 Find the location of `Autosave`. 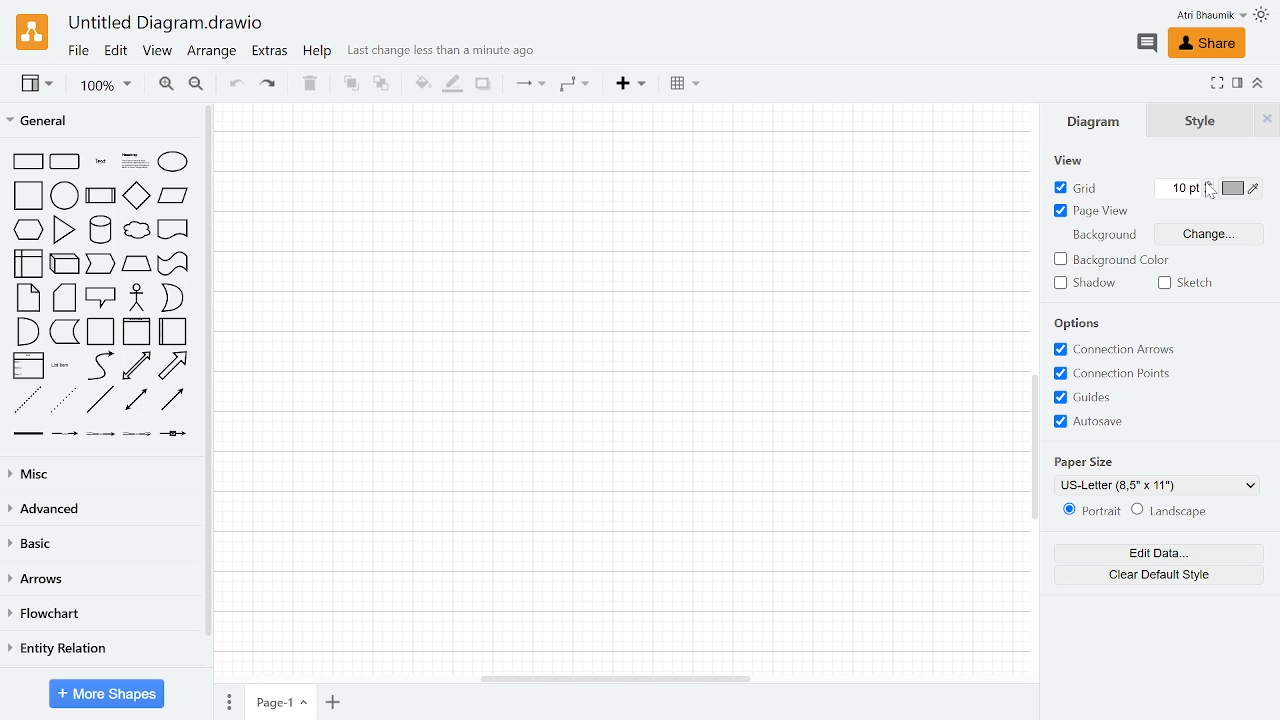

Autosave is located at coordinates (1114, 421).